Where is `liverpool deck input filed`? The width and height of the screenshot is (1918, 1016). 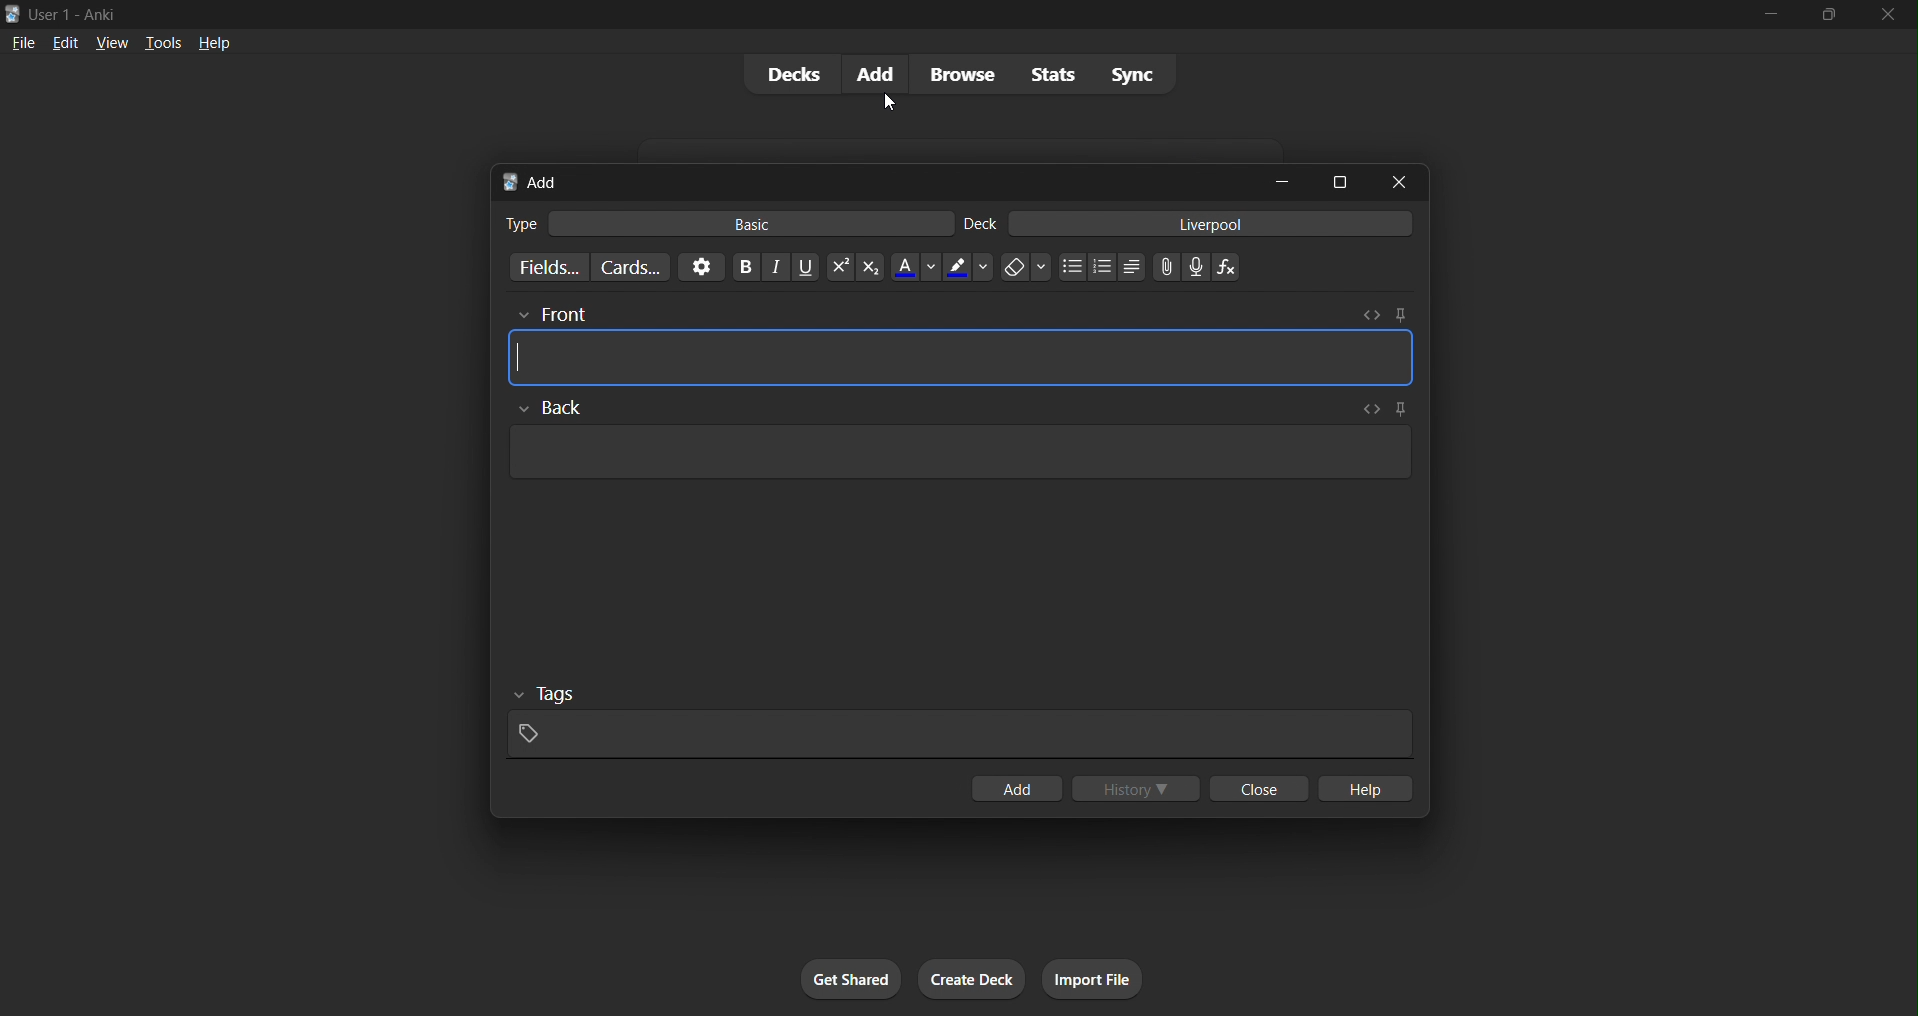 liverpool deck input filed is located at coordinates (1188, 223).